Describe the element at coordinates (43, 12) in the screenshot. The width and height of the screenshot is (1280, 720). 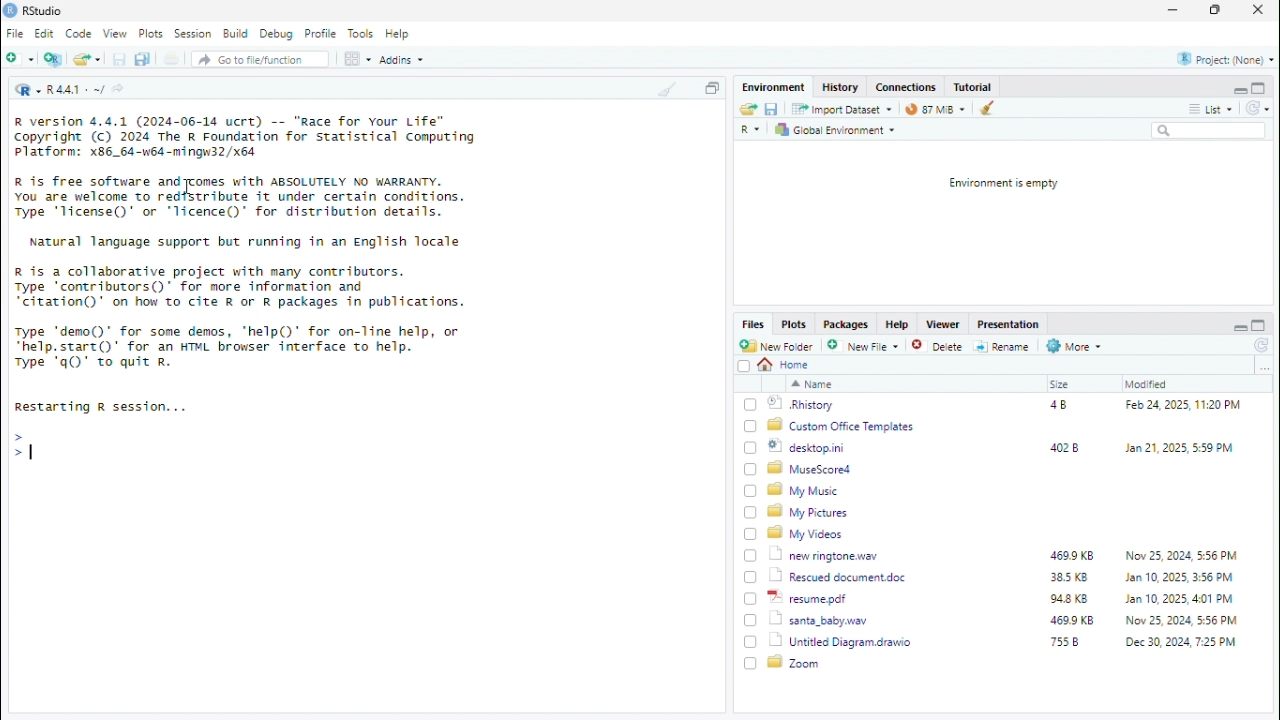
I see `RStudio` at that location.